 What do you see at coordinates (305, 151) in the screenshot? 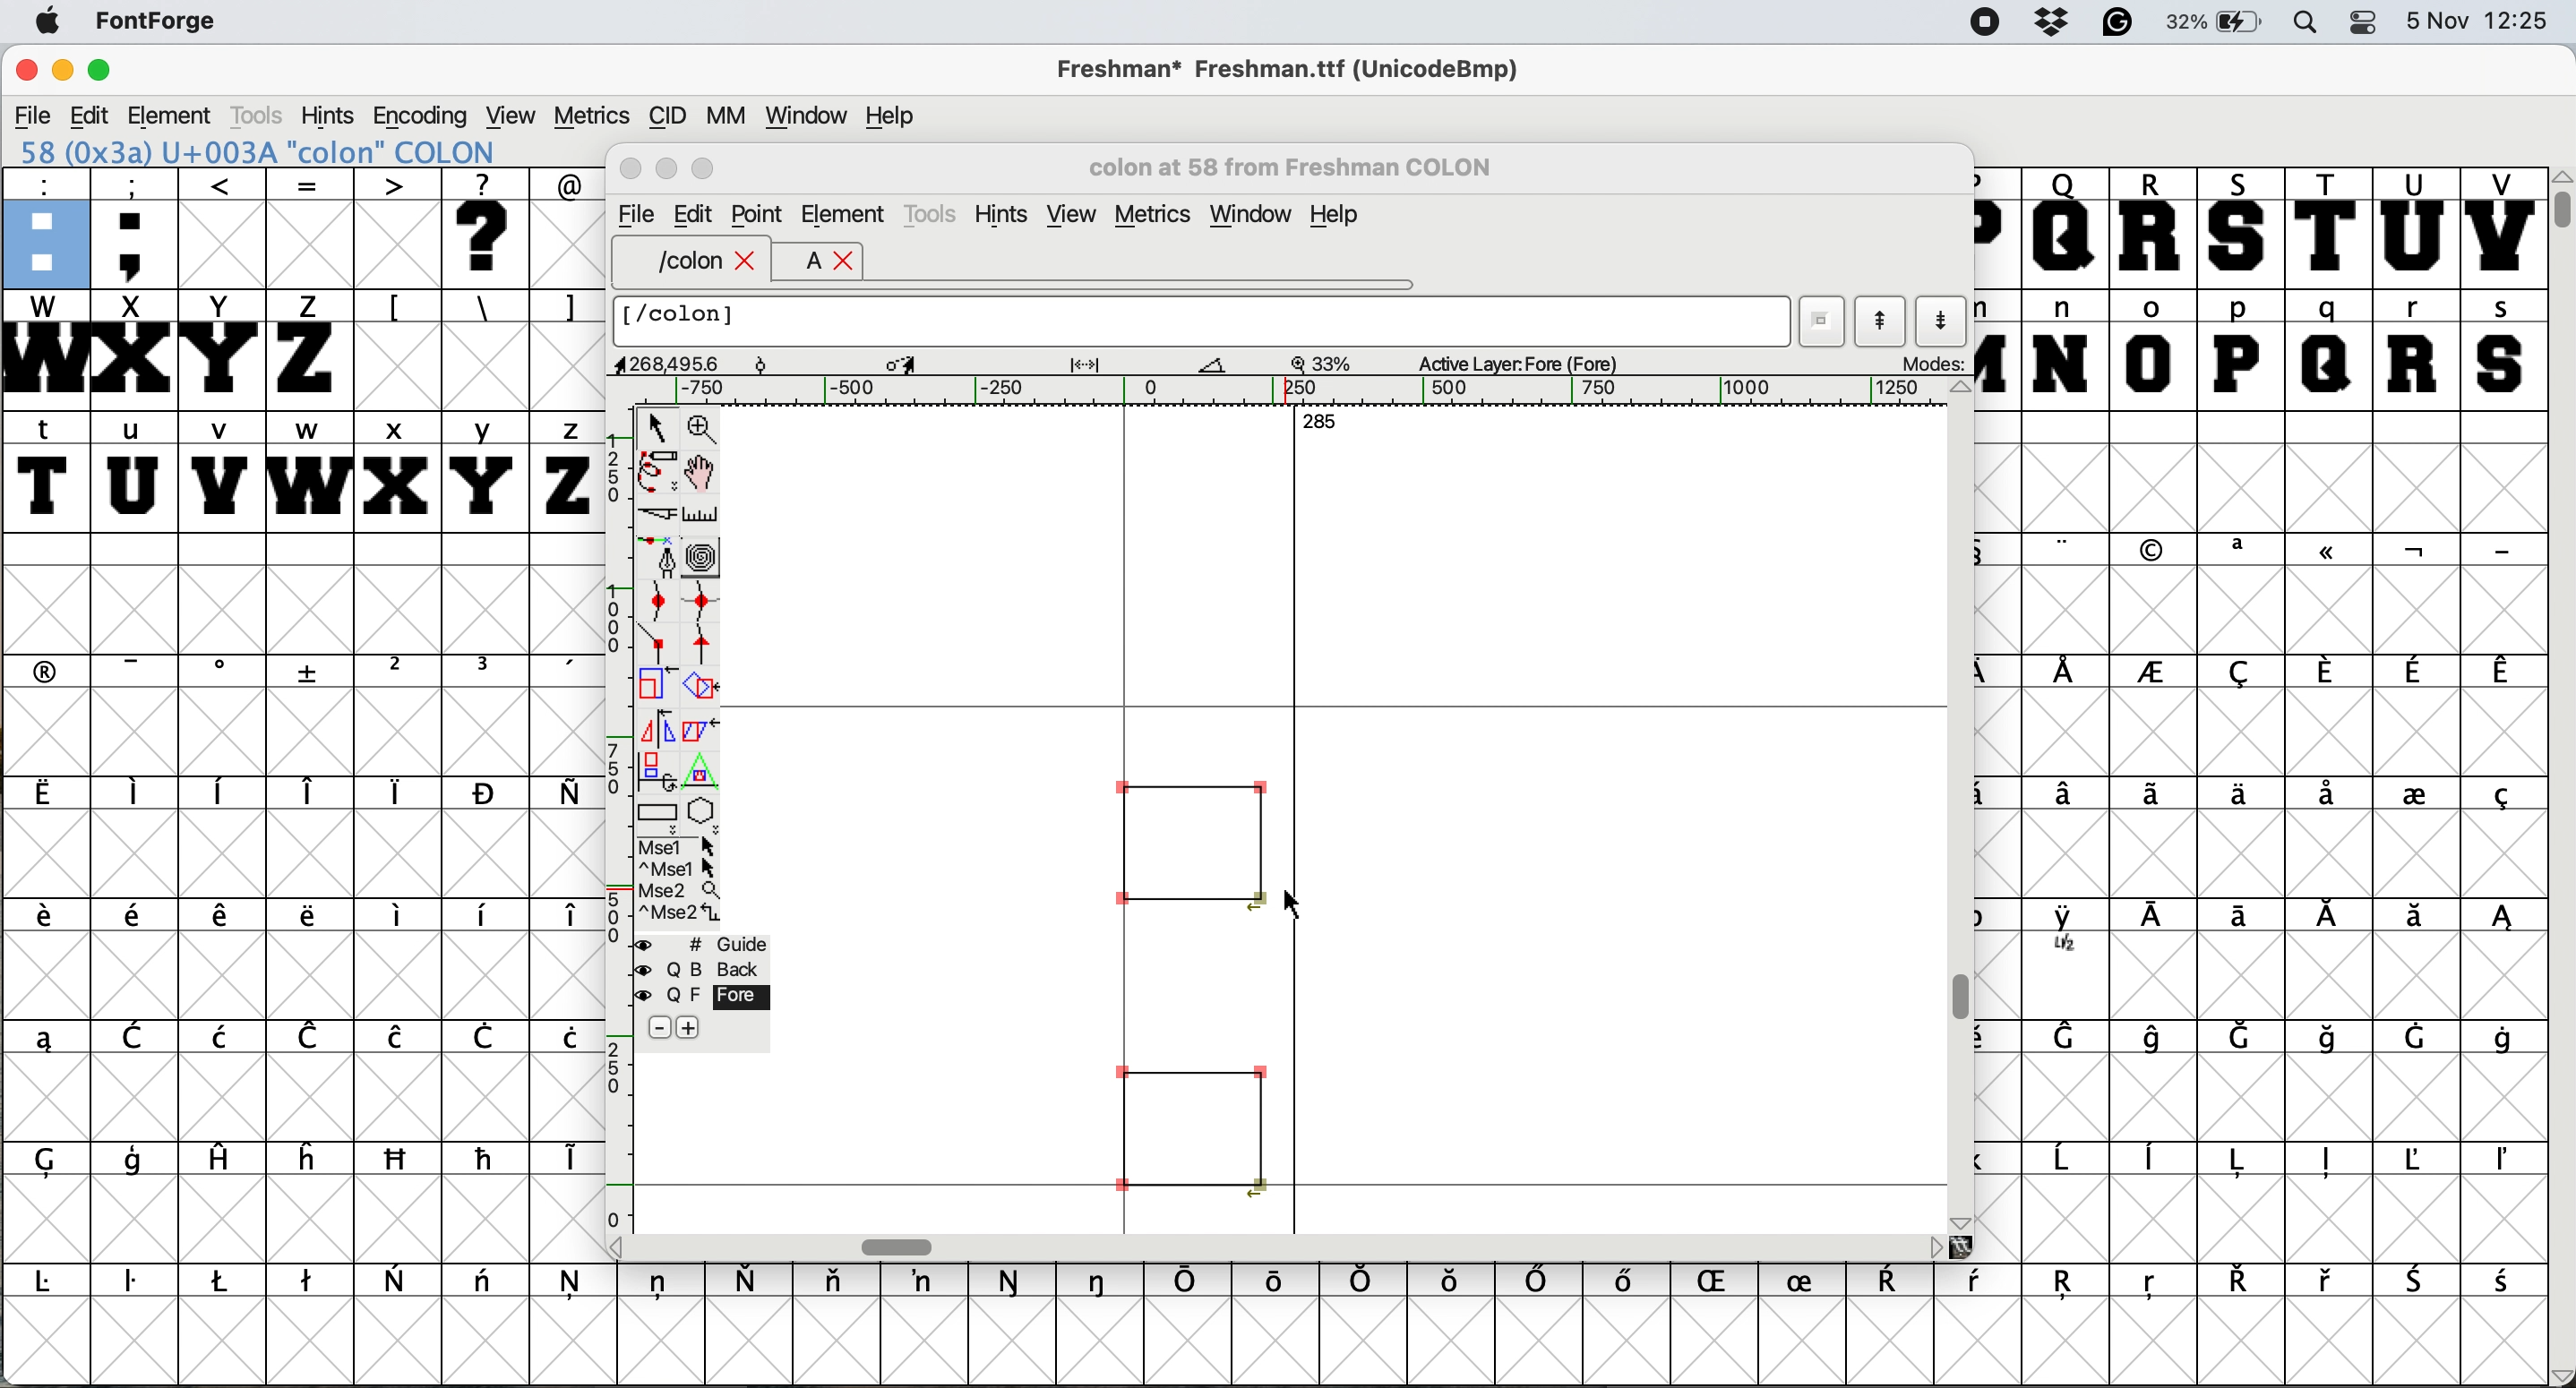
I see `179 (0xb3) U+00B3 "uniO0B3" SUPERSCRIPT THREE` at bounding box center [305, 151].